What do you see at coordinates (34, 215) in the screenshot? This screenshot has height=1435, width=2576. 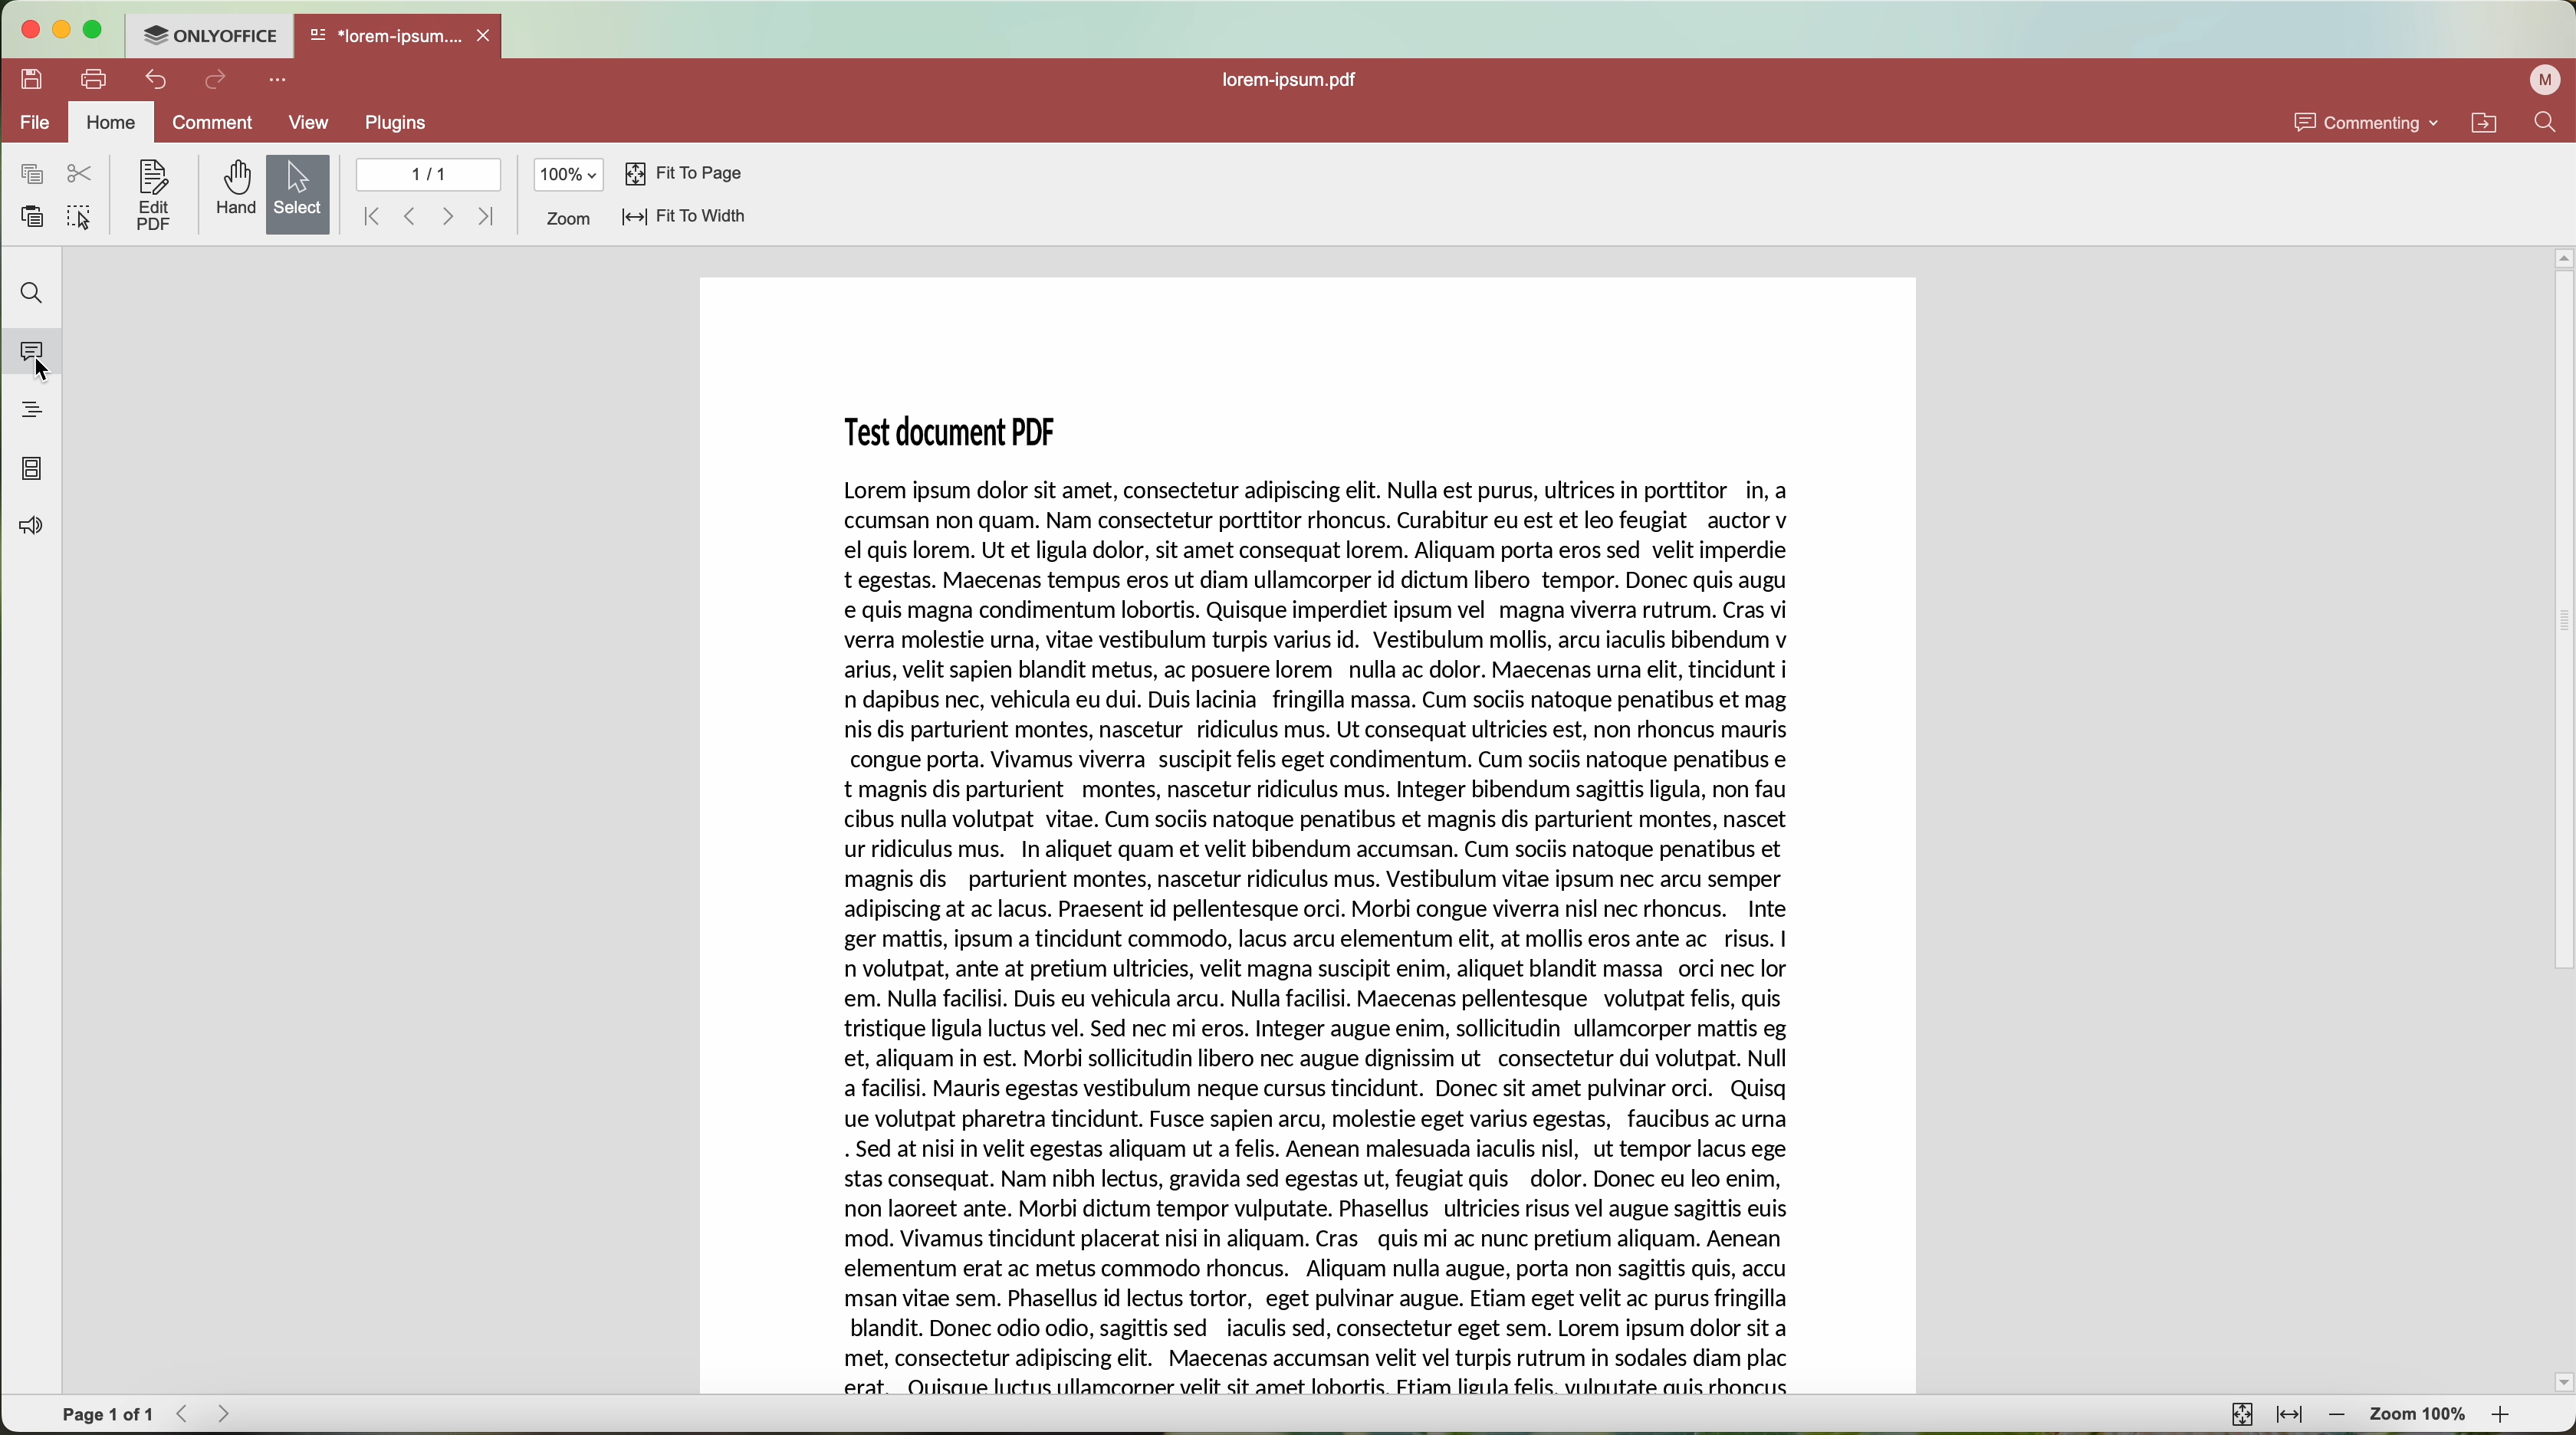 I see `paste` at bounding box center [34, 215].